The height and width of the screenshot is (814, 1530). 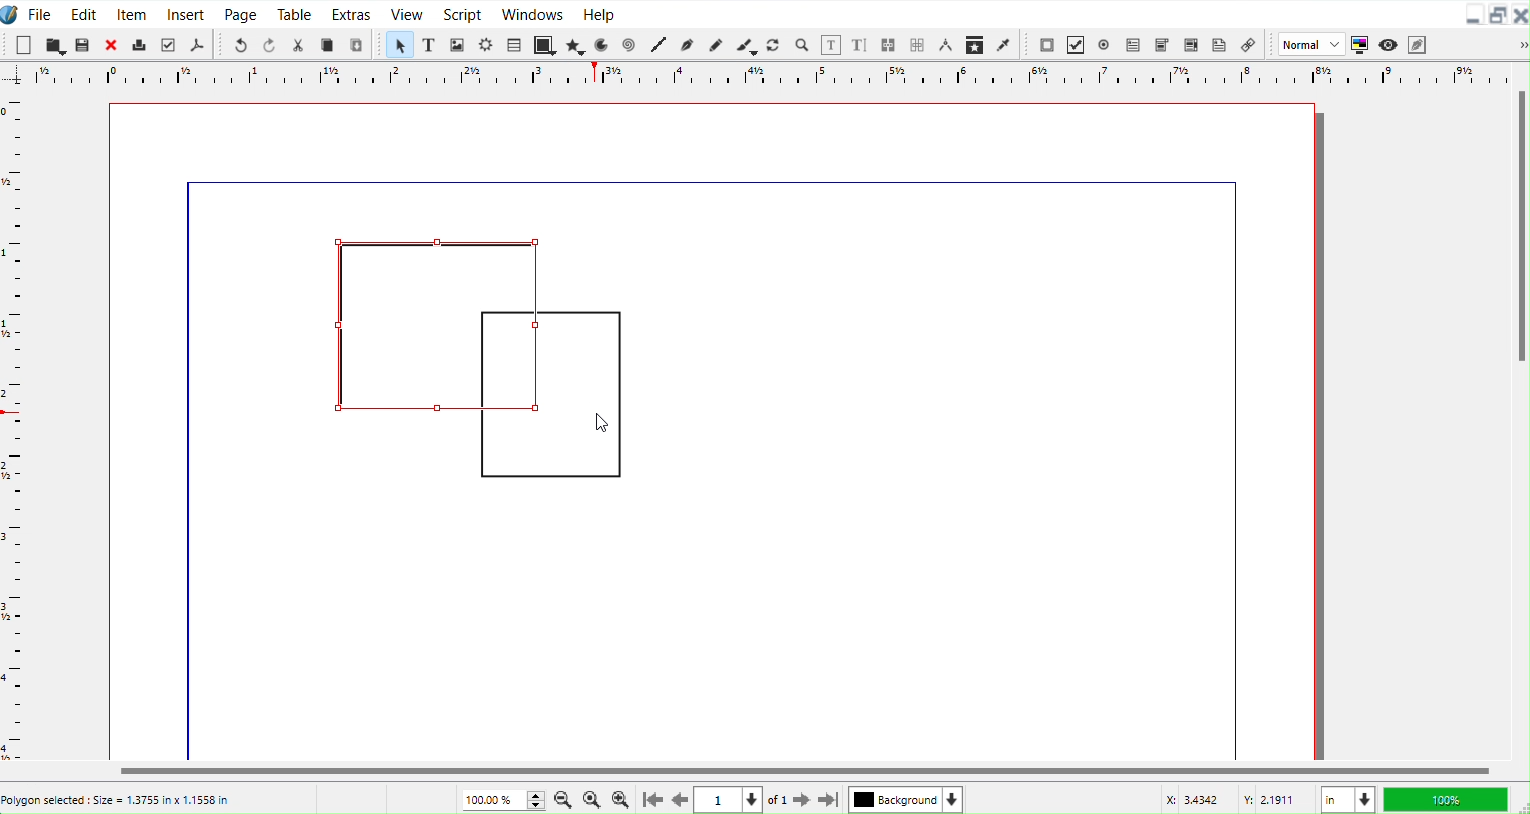 I want to click on Drop down box, so click(x=1514, y=44).